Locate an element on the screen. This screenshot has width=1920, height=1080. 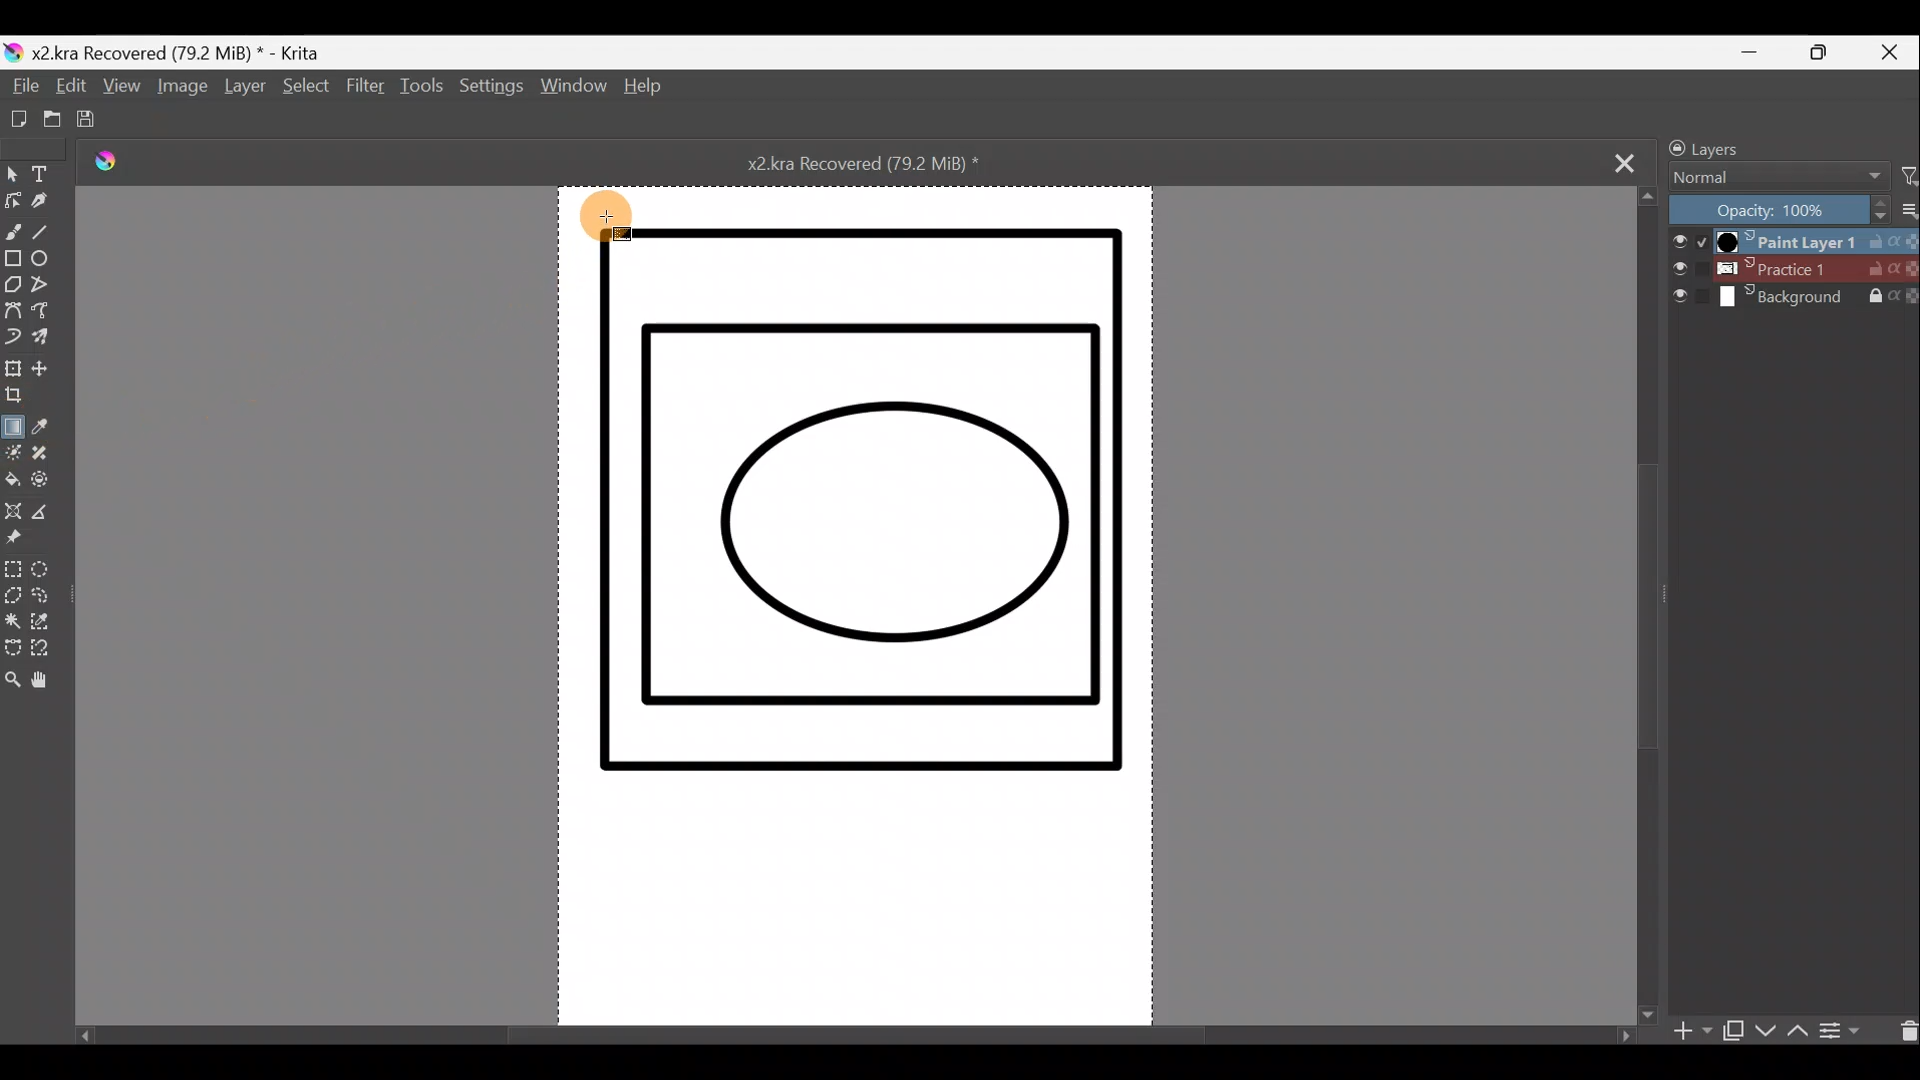
Layers is located at coordinates (1757, 145).